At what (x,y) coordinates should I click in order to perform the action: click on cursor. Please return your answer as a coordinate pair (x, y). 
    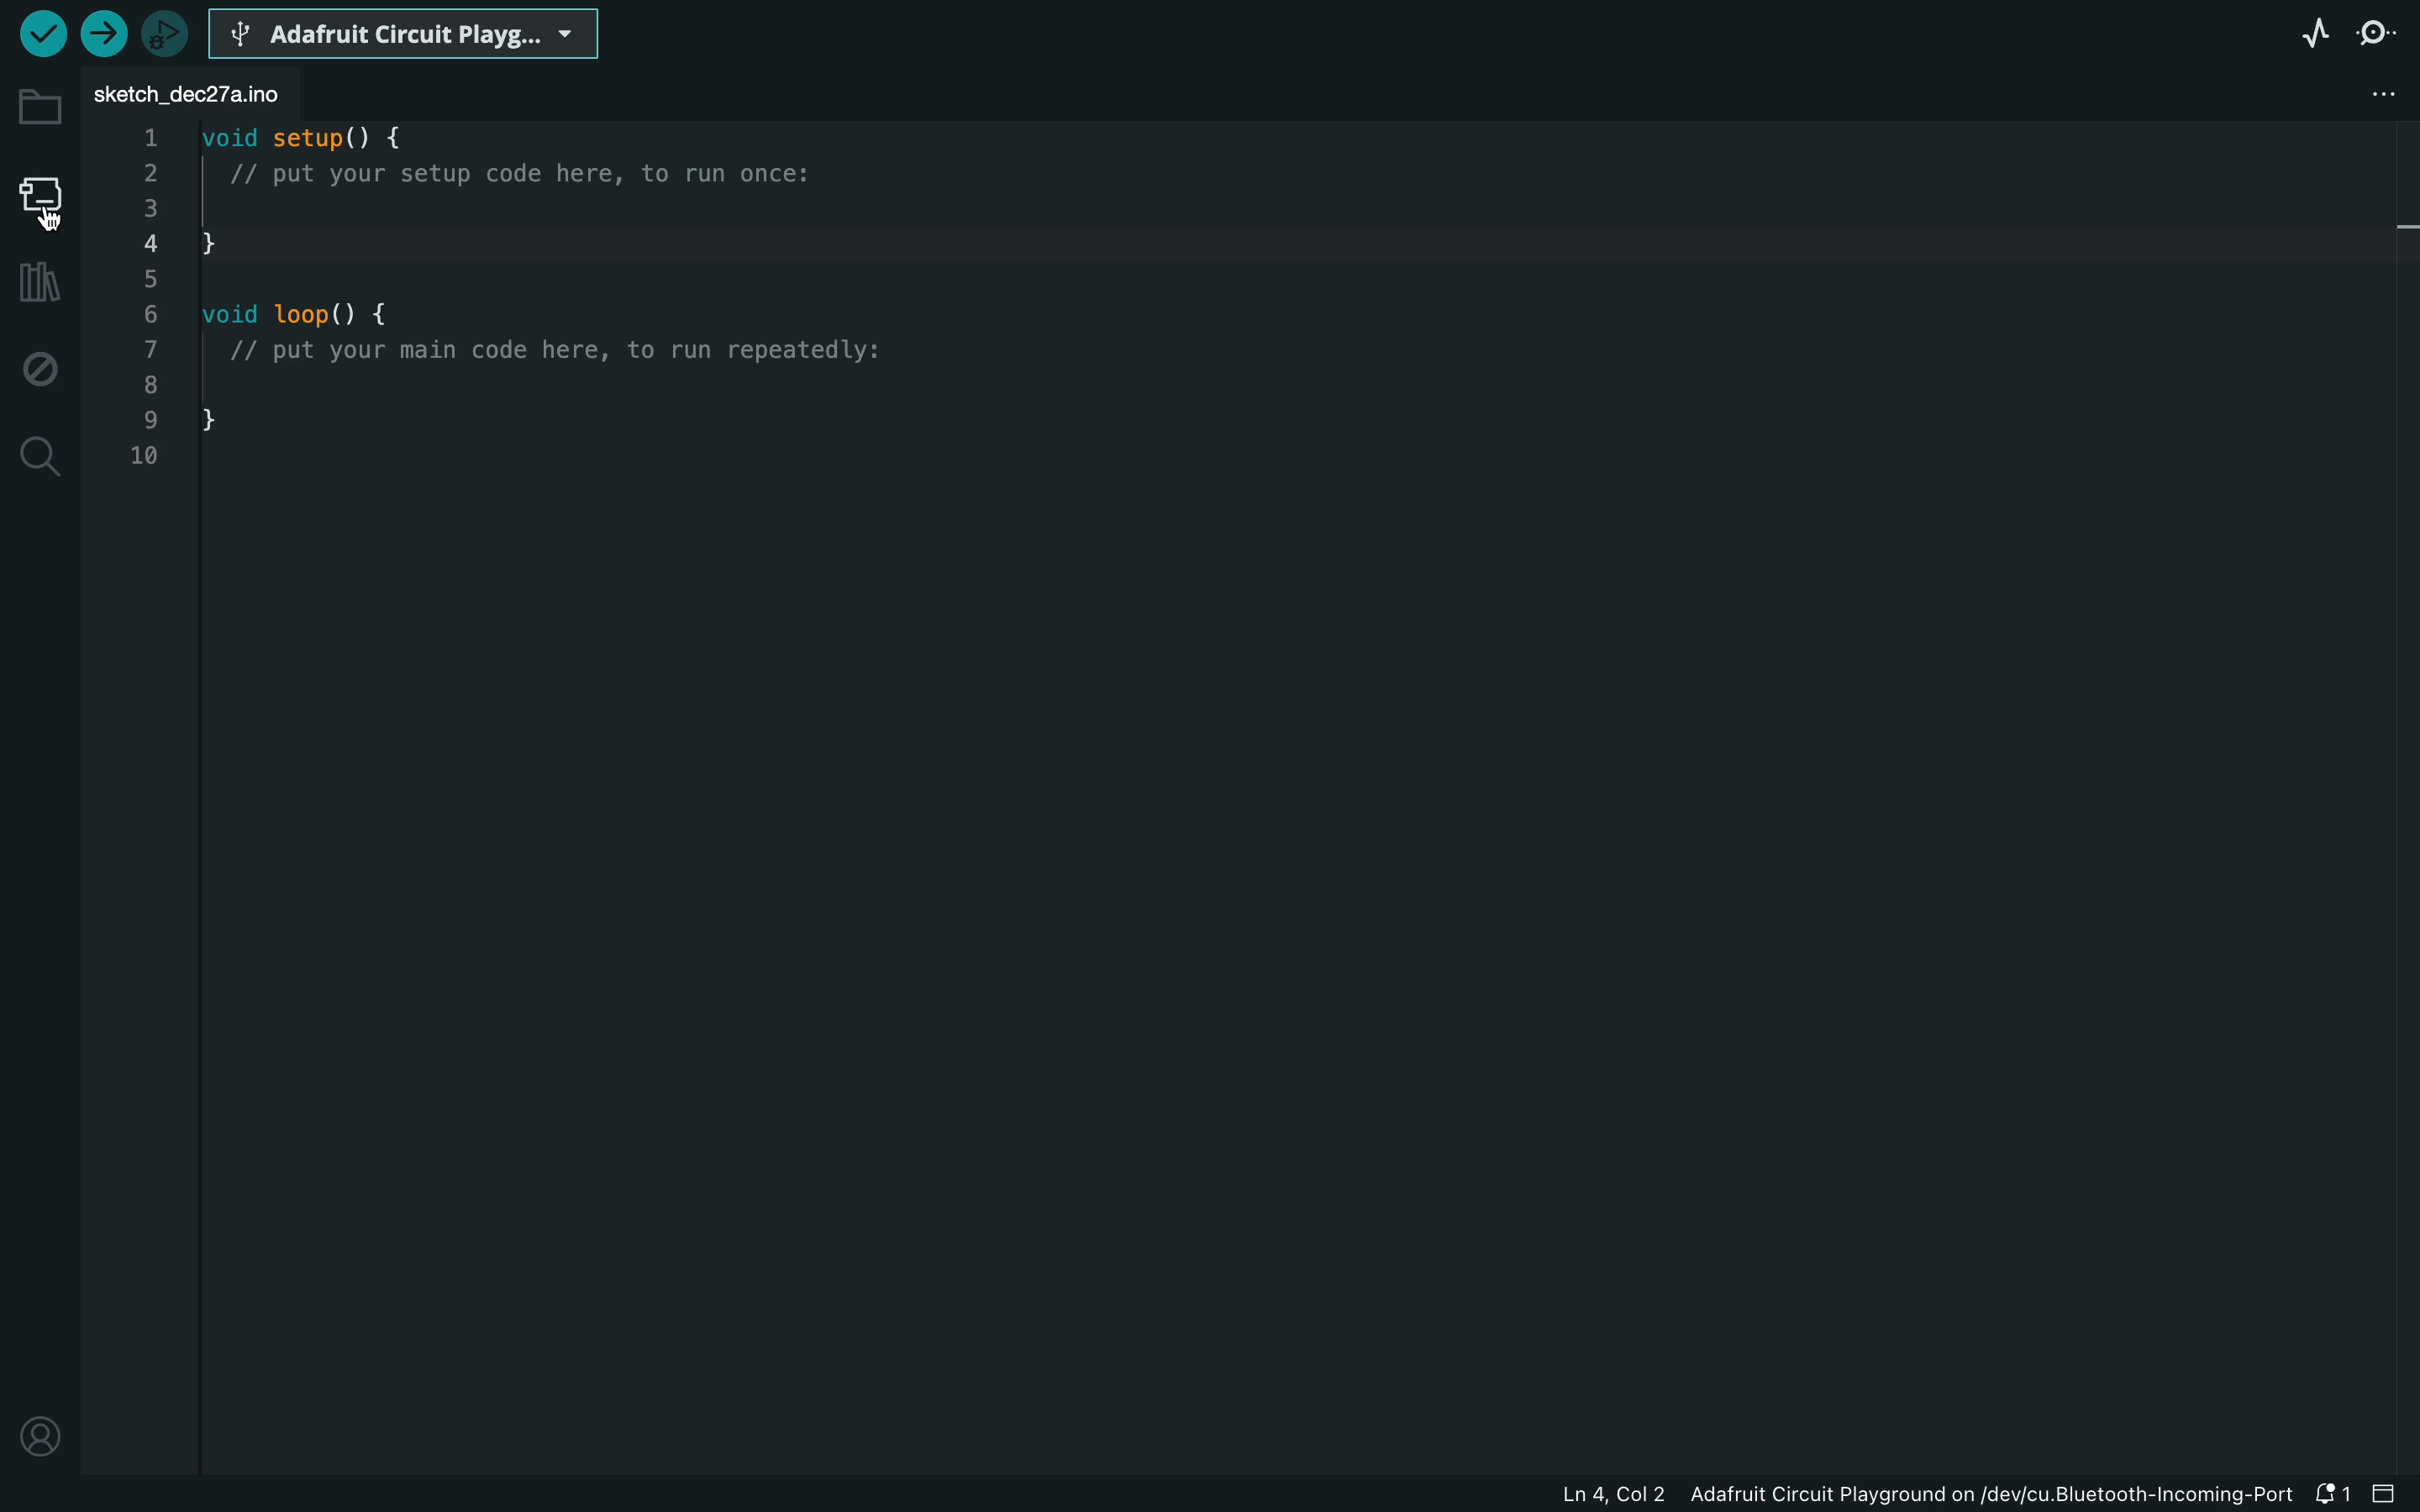
    Looking at the image, I should click on (51, 214).